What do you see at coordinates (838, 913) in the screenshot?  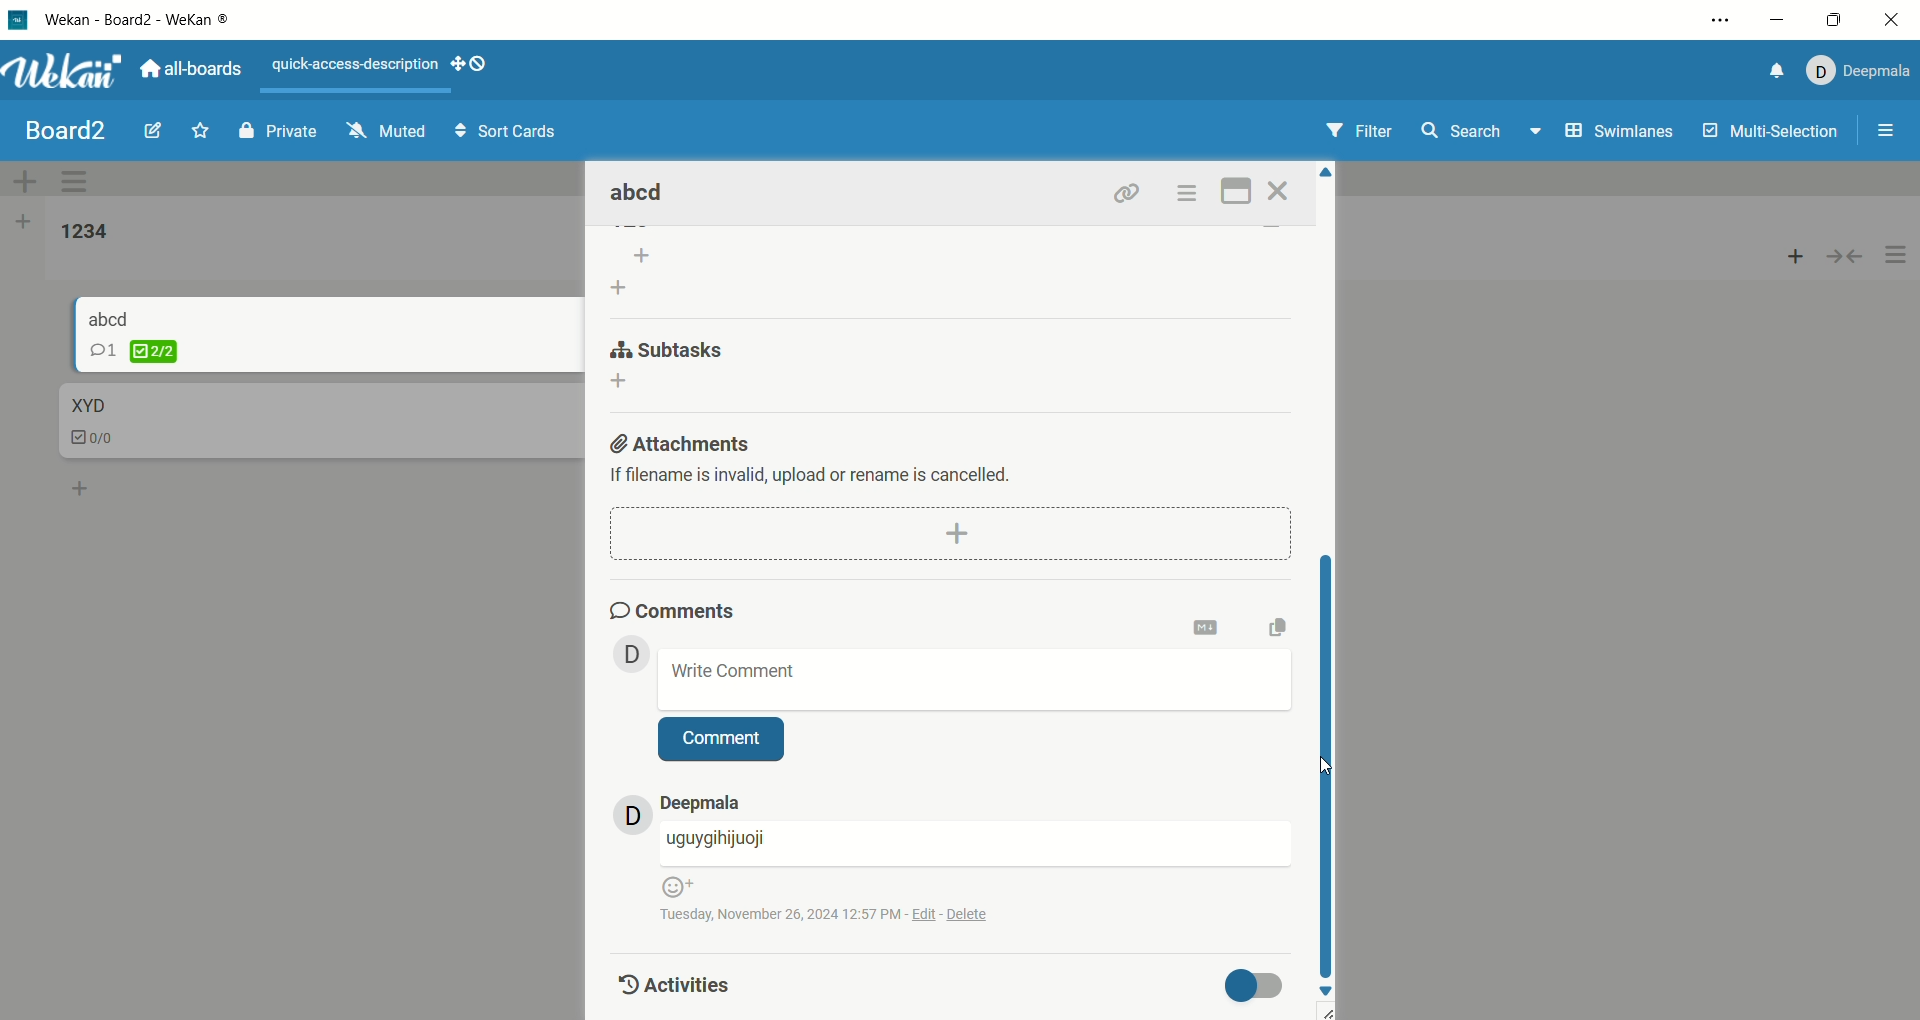 I see `time and date` at bounding box center [838, 913].